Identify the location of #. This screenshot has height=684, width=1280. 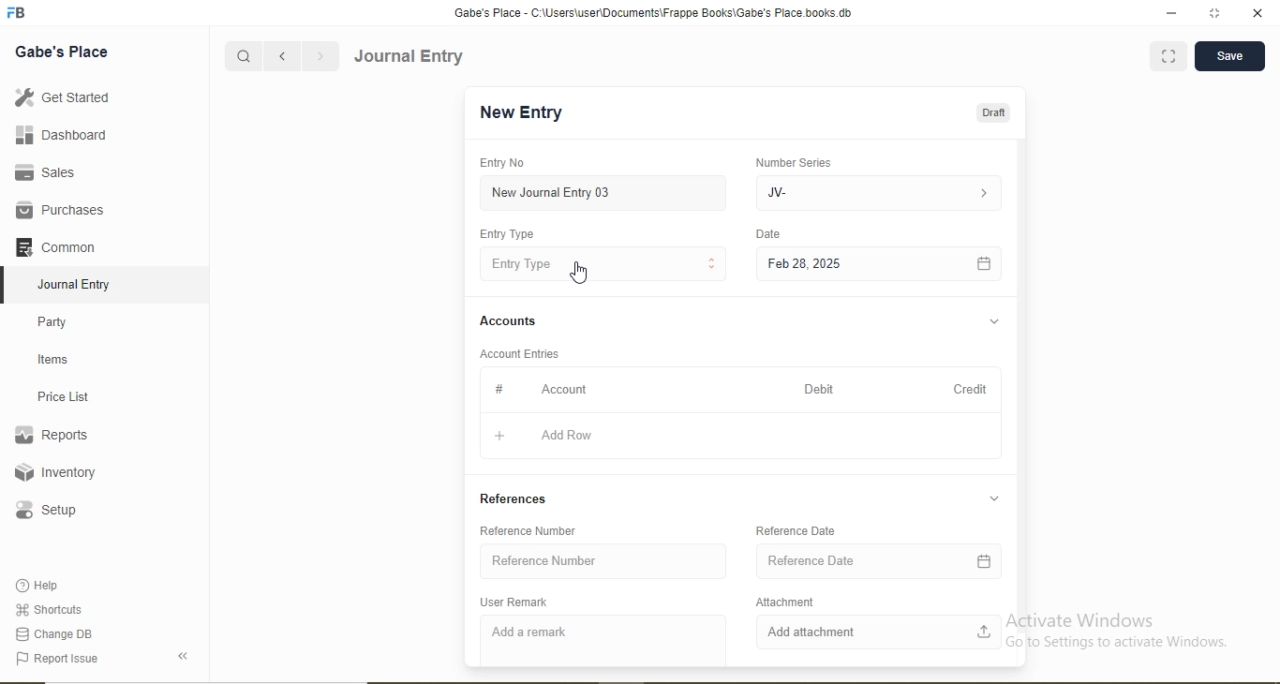
(500, 388).